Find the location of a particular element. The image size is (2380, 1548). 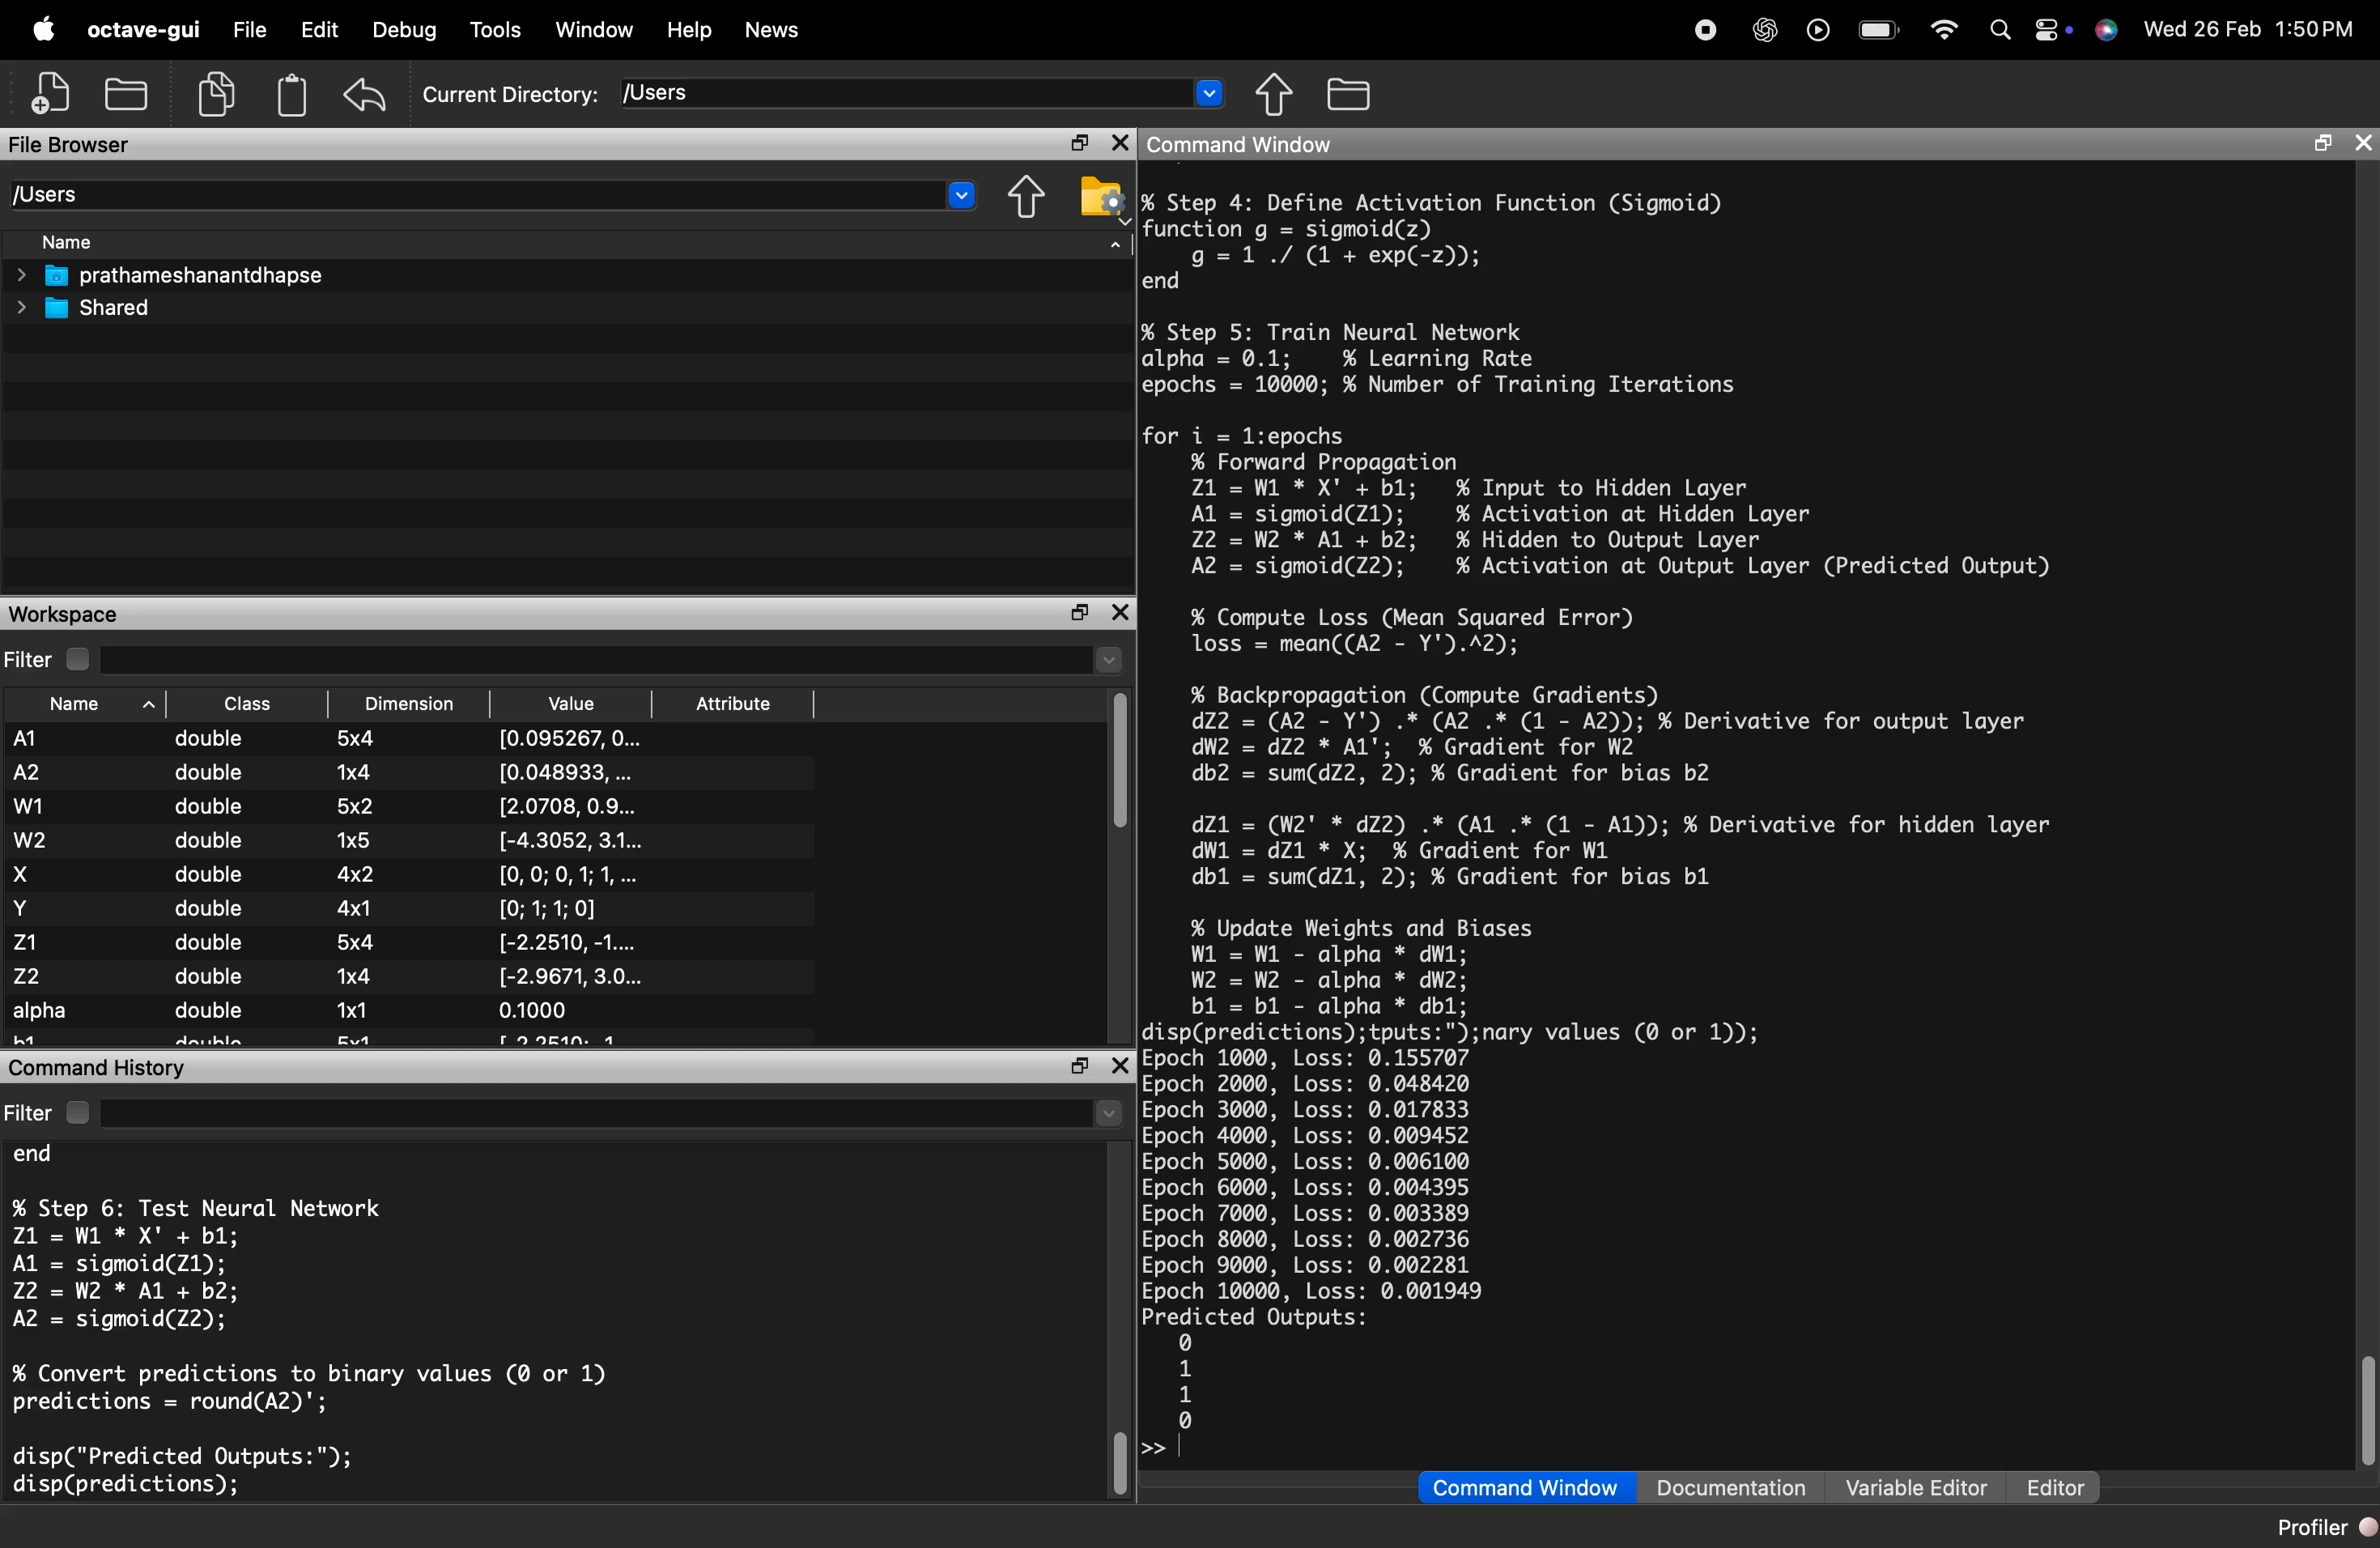

Attribute is located at coordinates (735, 705).